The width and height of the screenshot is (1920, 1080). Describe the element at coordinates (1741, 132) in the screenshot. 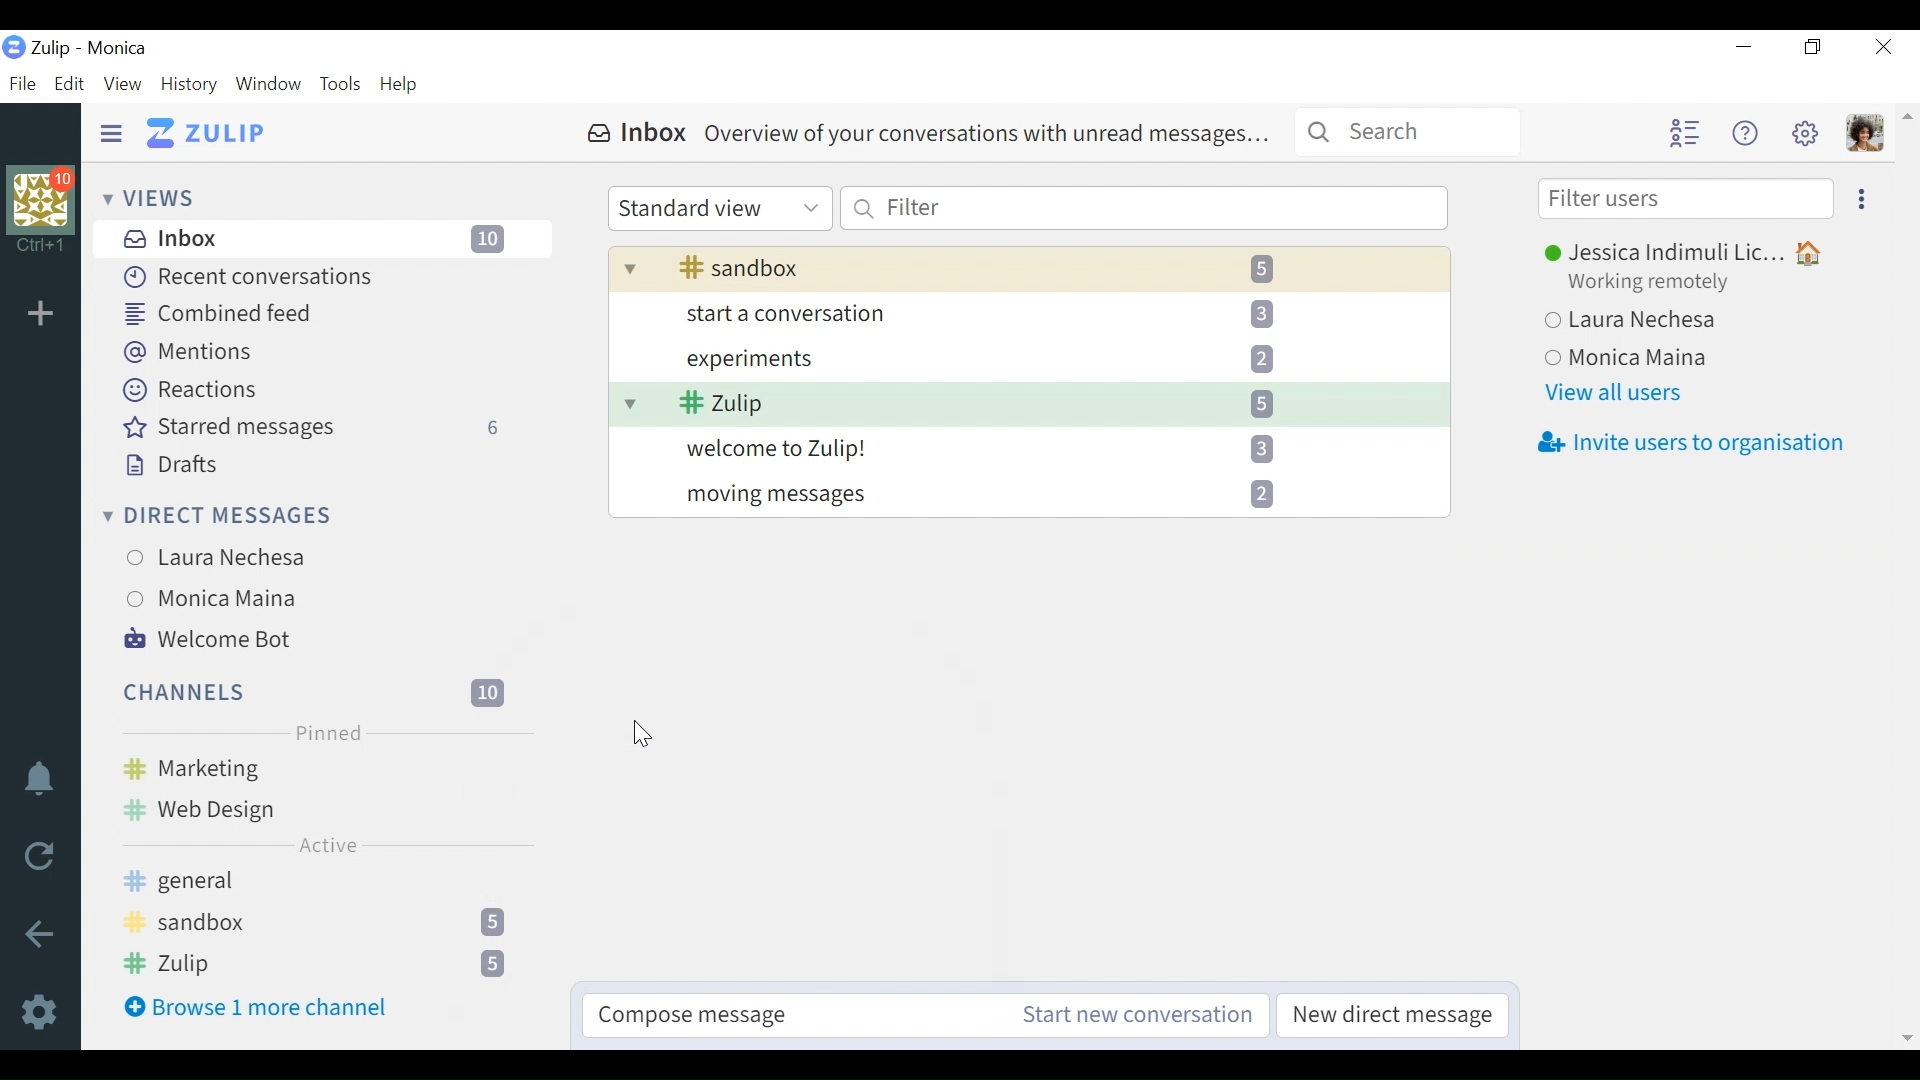

I see `Help ` at that location.